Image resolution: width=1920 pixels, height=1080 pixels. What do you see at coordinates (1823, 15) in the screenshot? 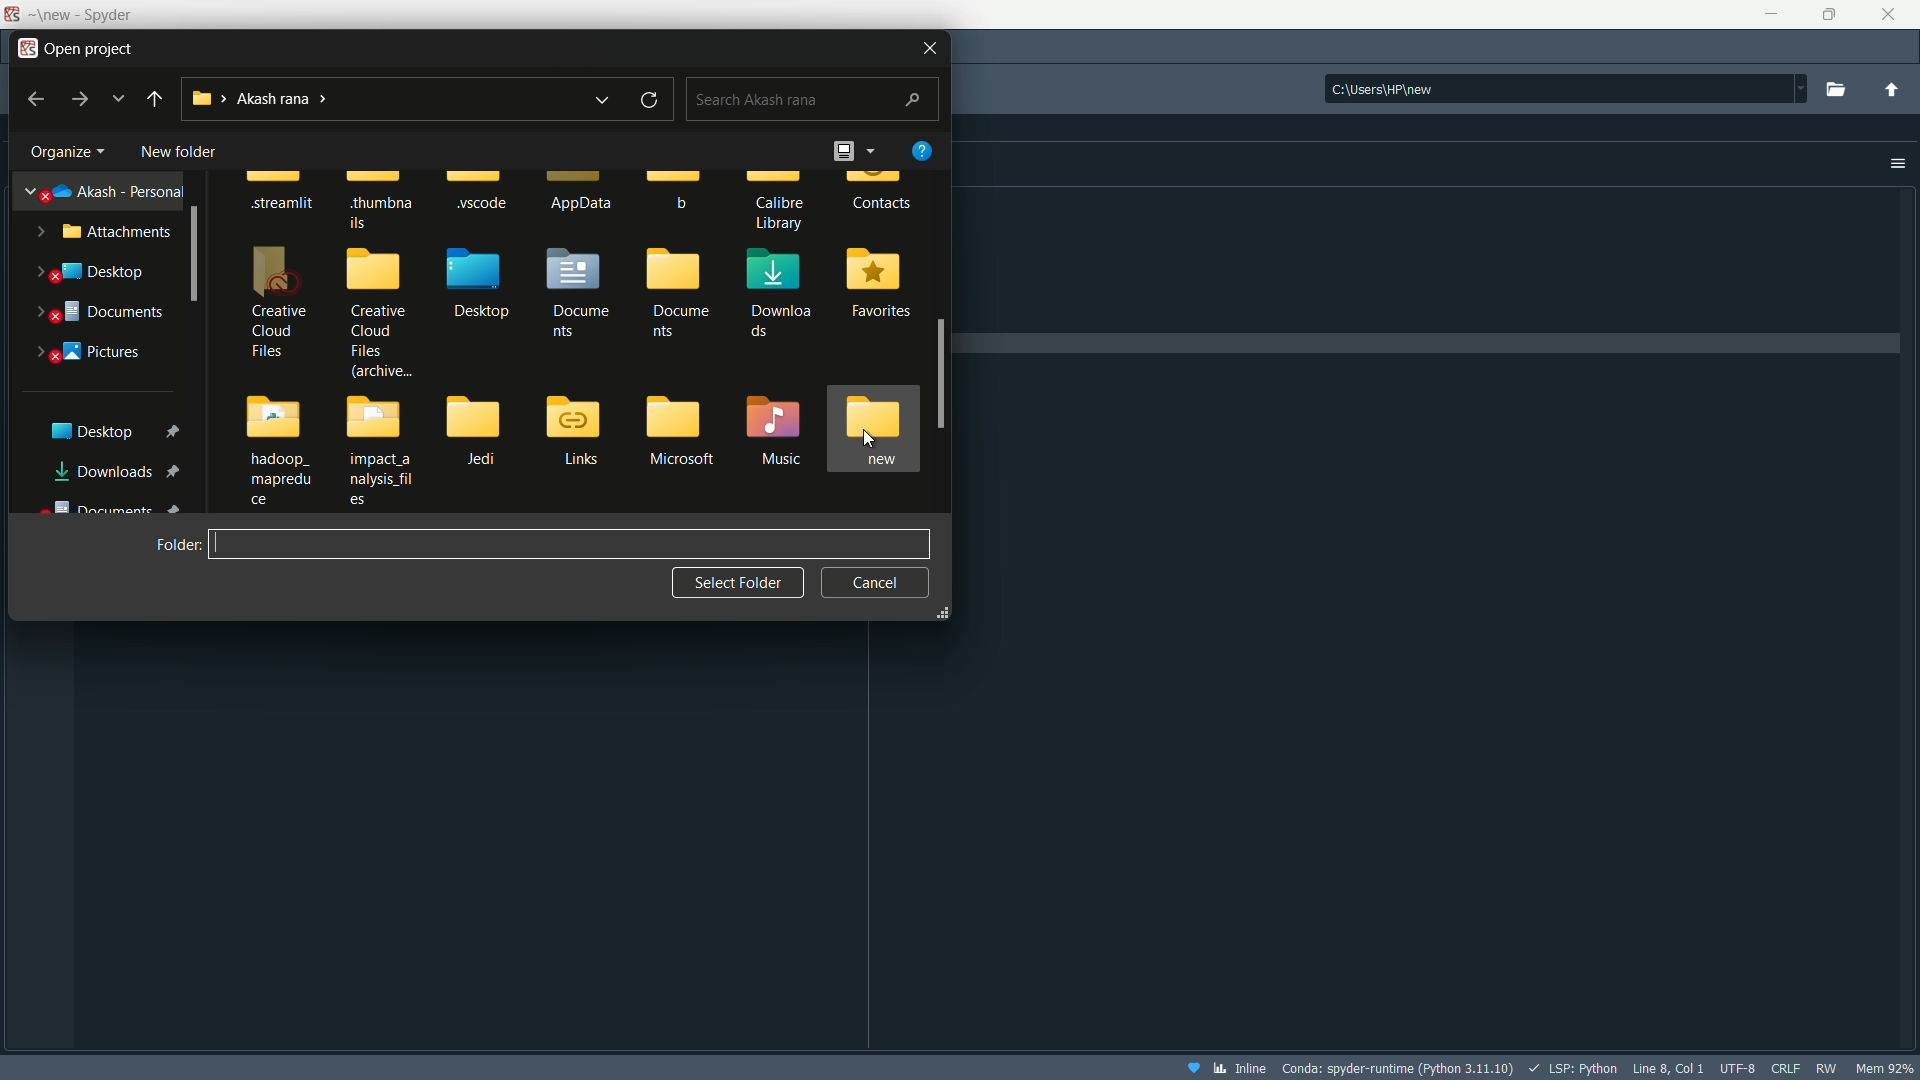
I see `maximize` at bounding box center [1823, 15].